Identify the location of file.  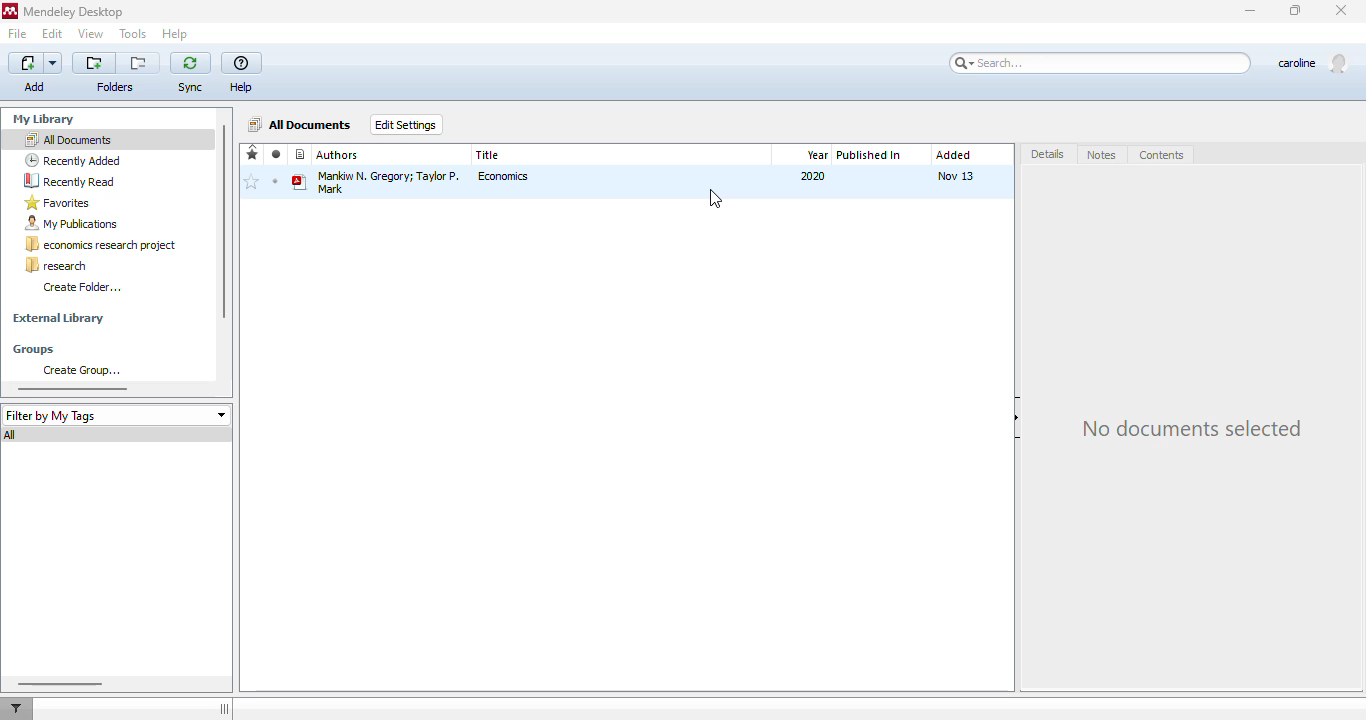
(18, 33).